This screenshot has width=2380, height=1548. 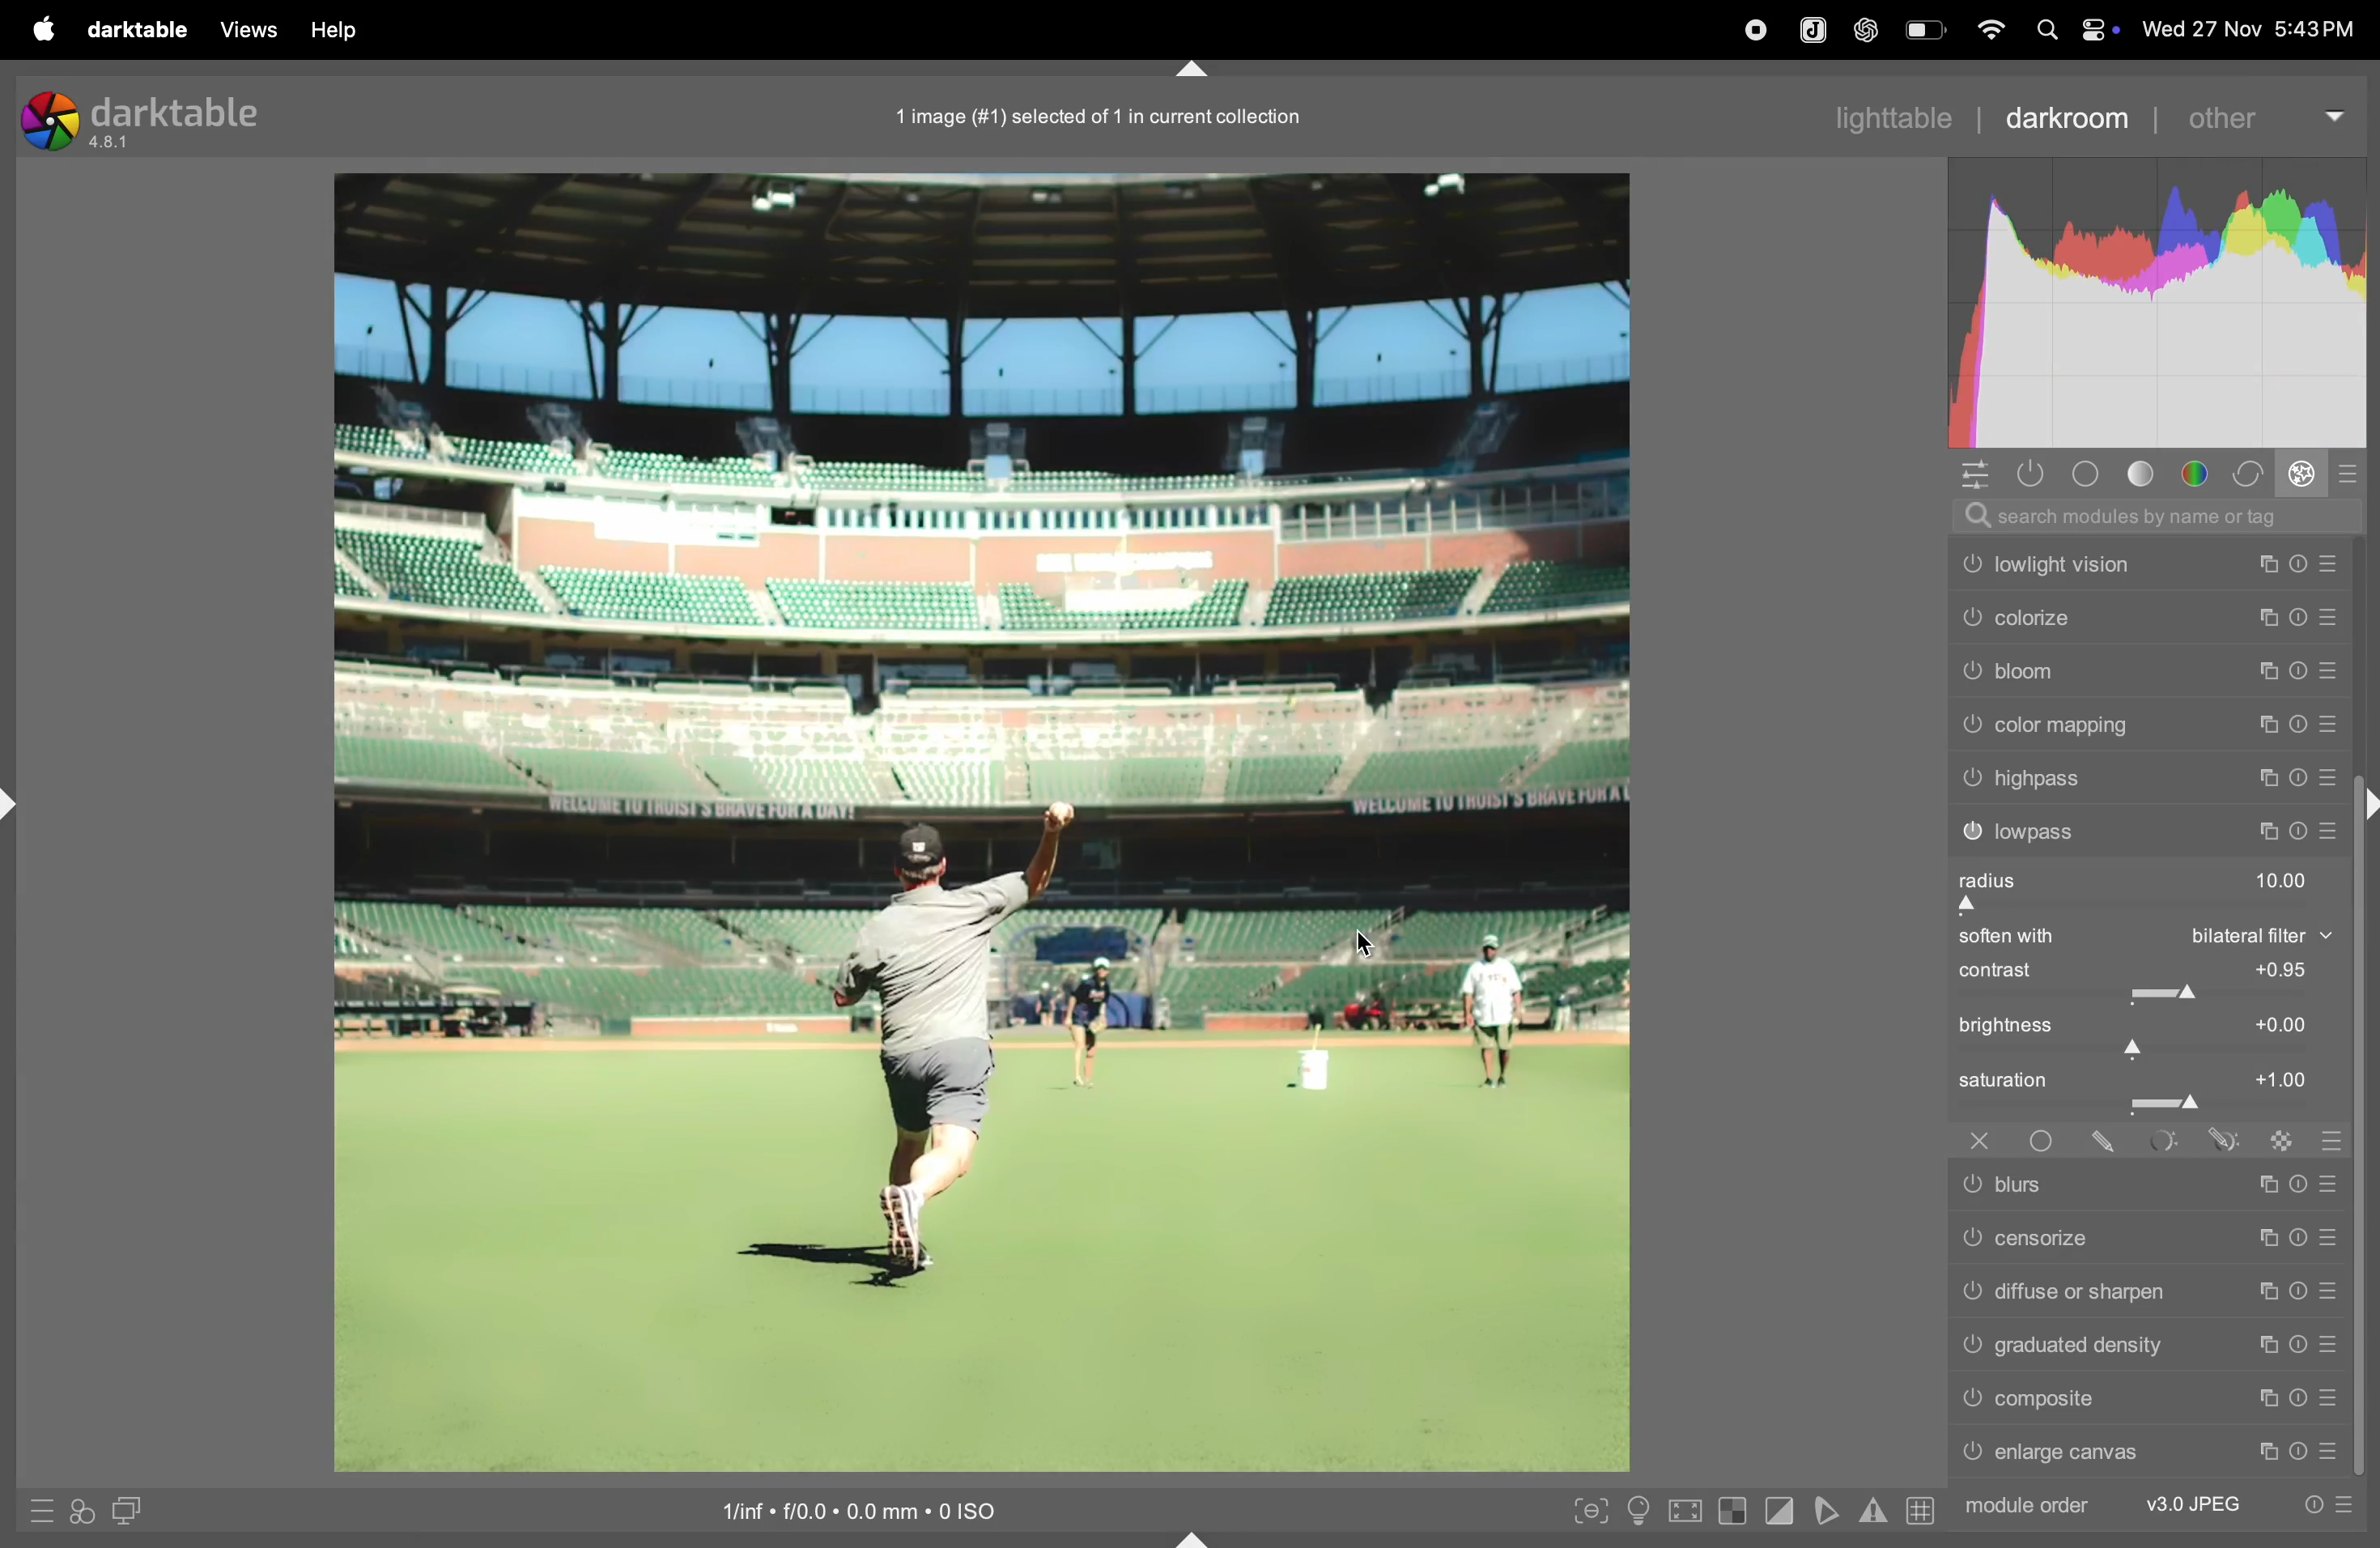 I want to click on toggle peaking foucus mode, so click(x=1589, y=1515).